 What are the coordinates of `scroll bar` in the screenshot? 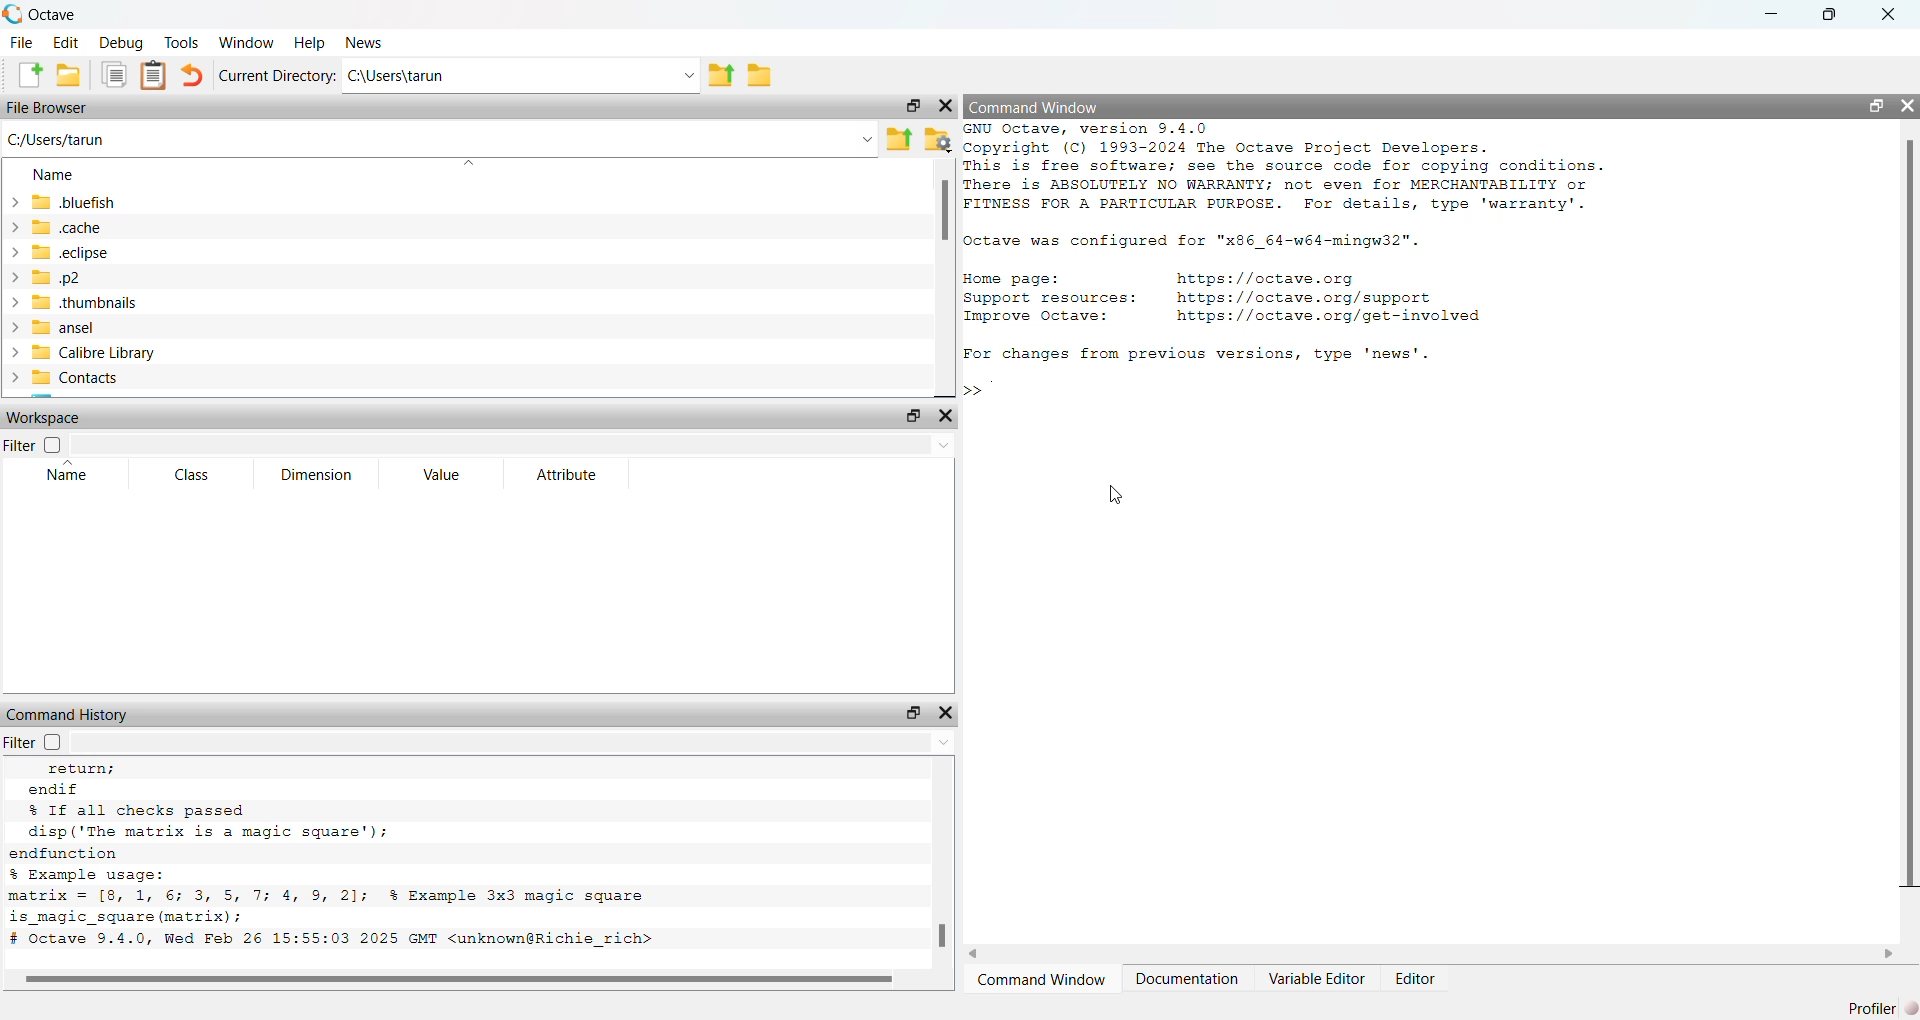 It's located at (1914, 515).